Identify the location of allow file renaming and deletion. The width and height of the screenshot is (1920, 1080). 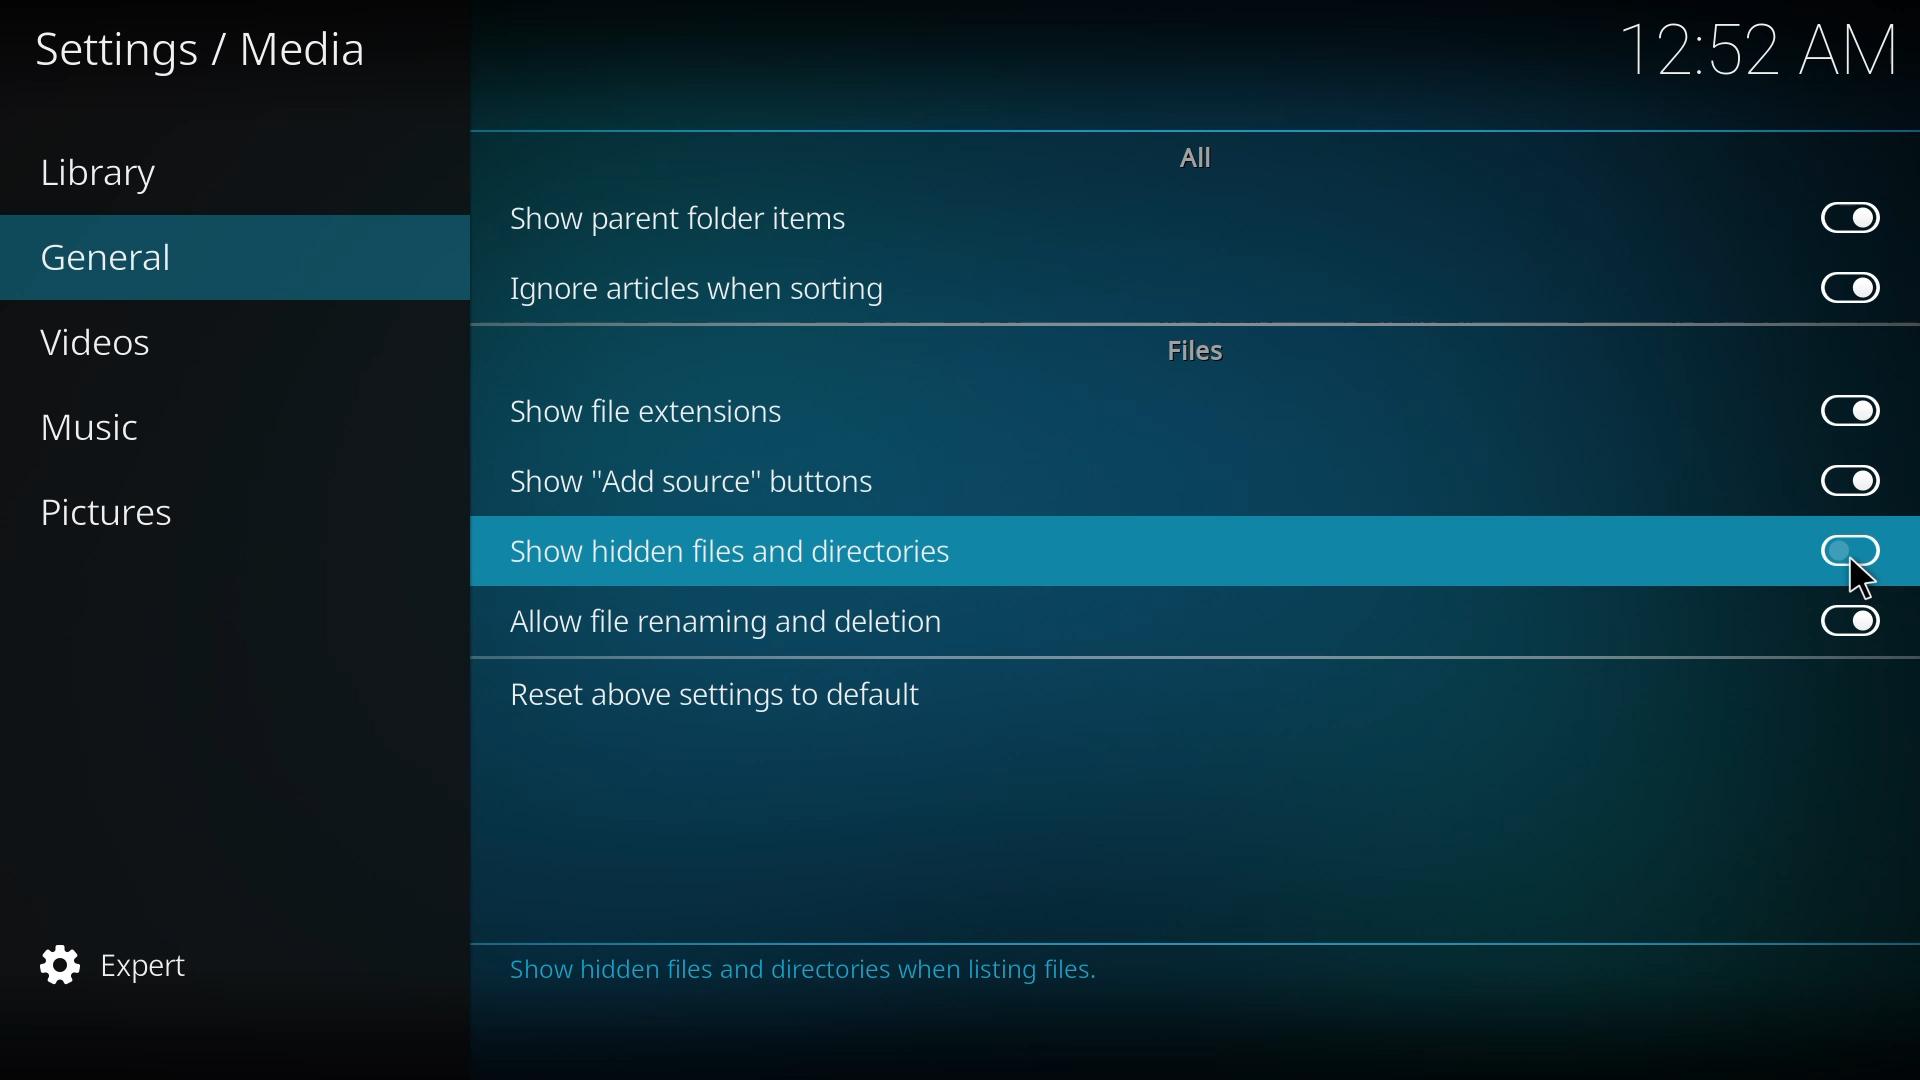
(740, 620).